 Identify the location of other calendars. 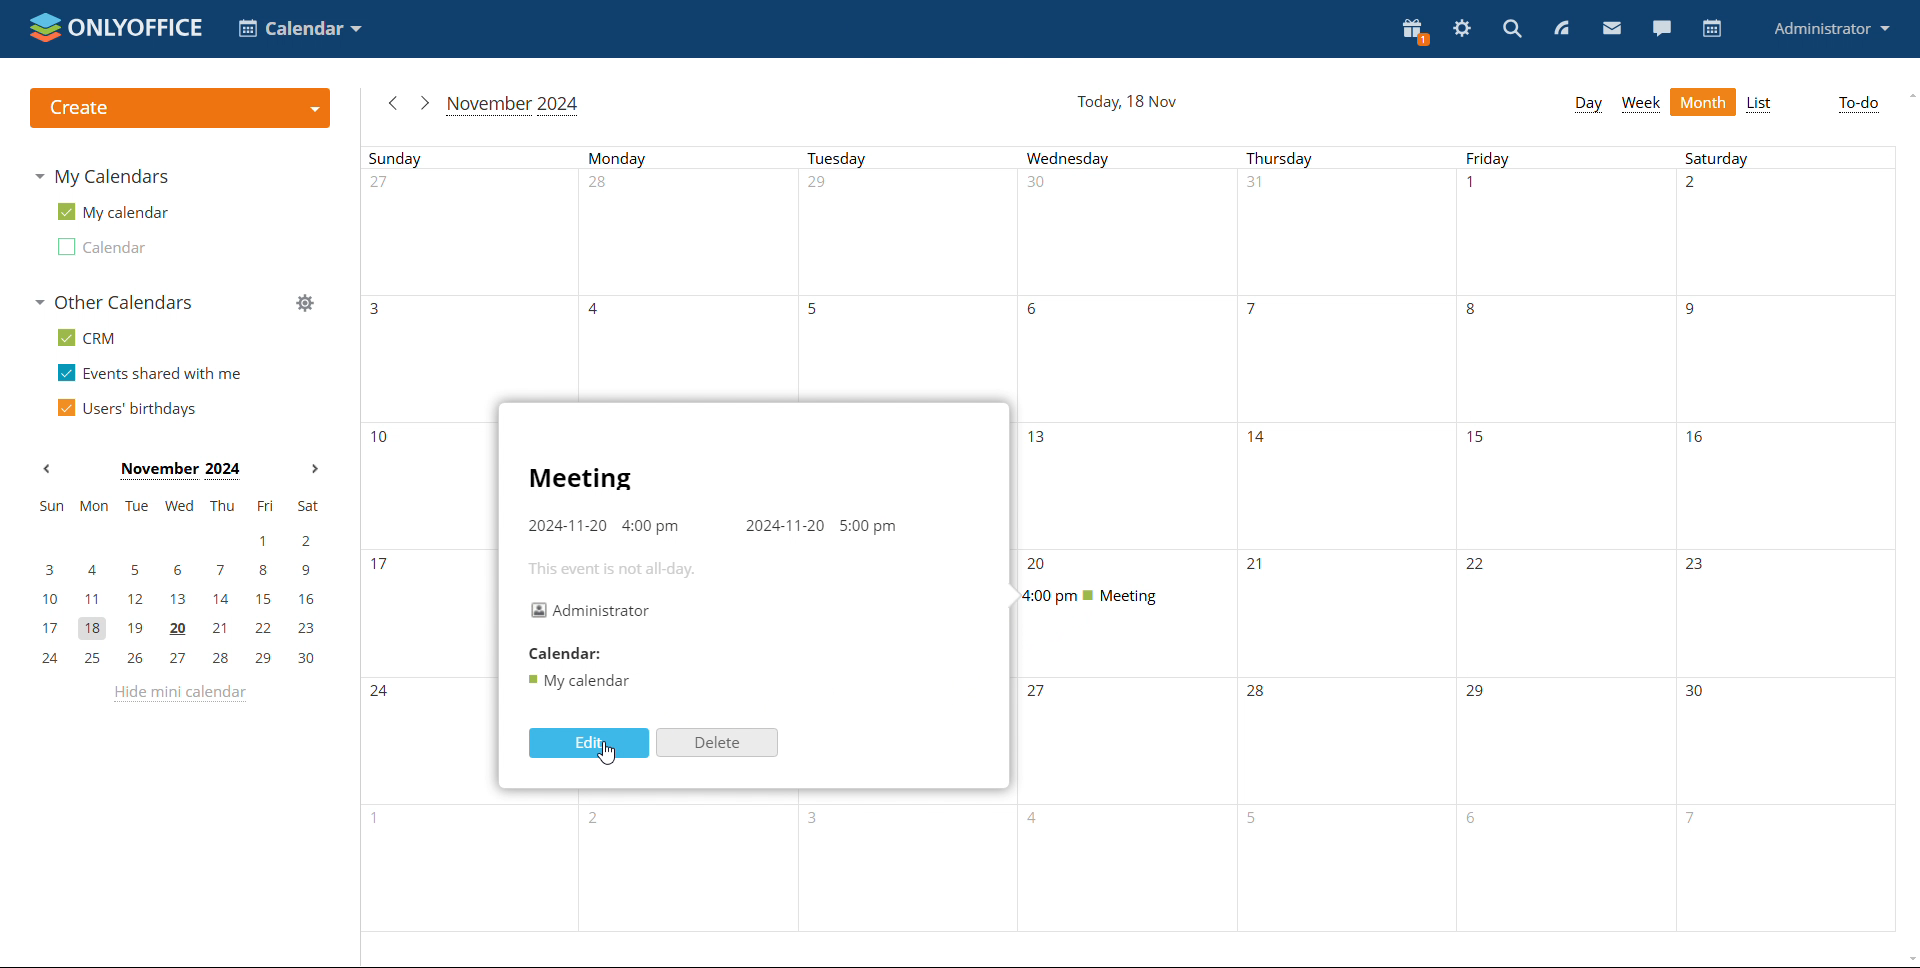
(113, 302).